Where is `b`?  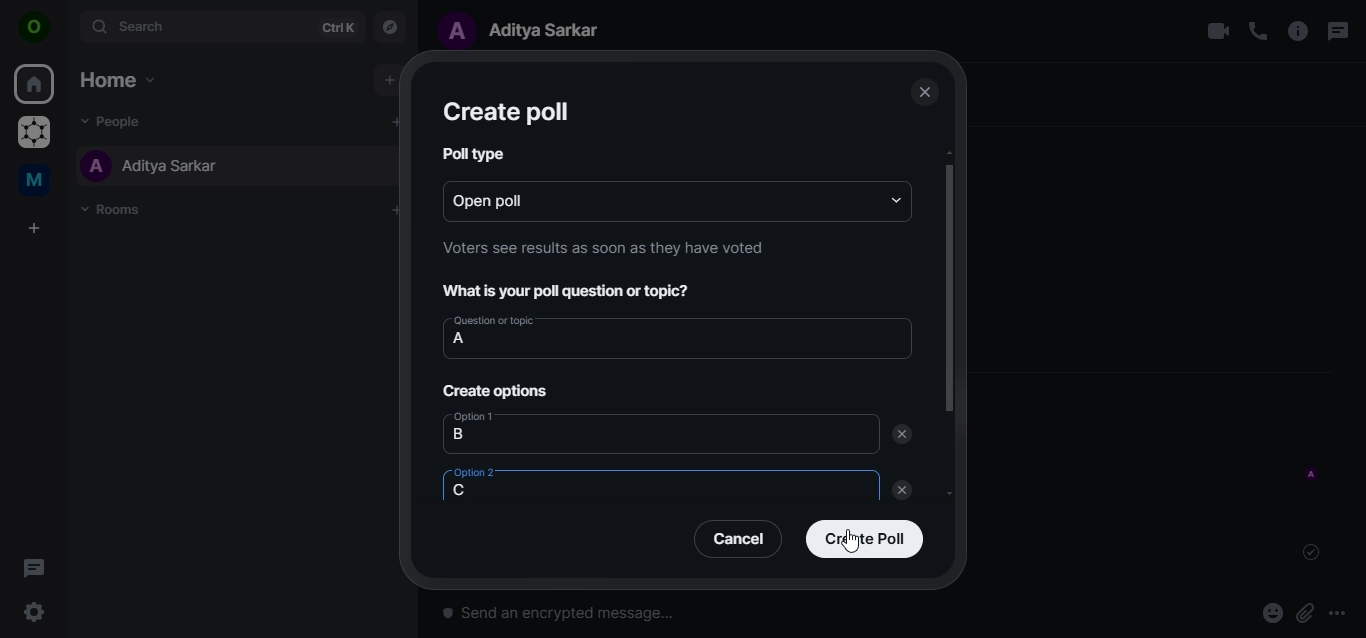
b is located at coordinates (458, 434).